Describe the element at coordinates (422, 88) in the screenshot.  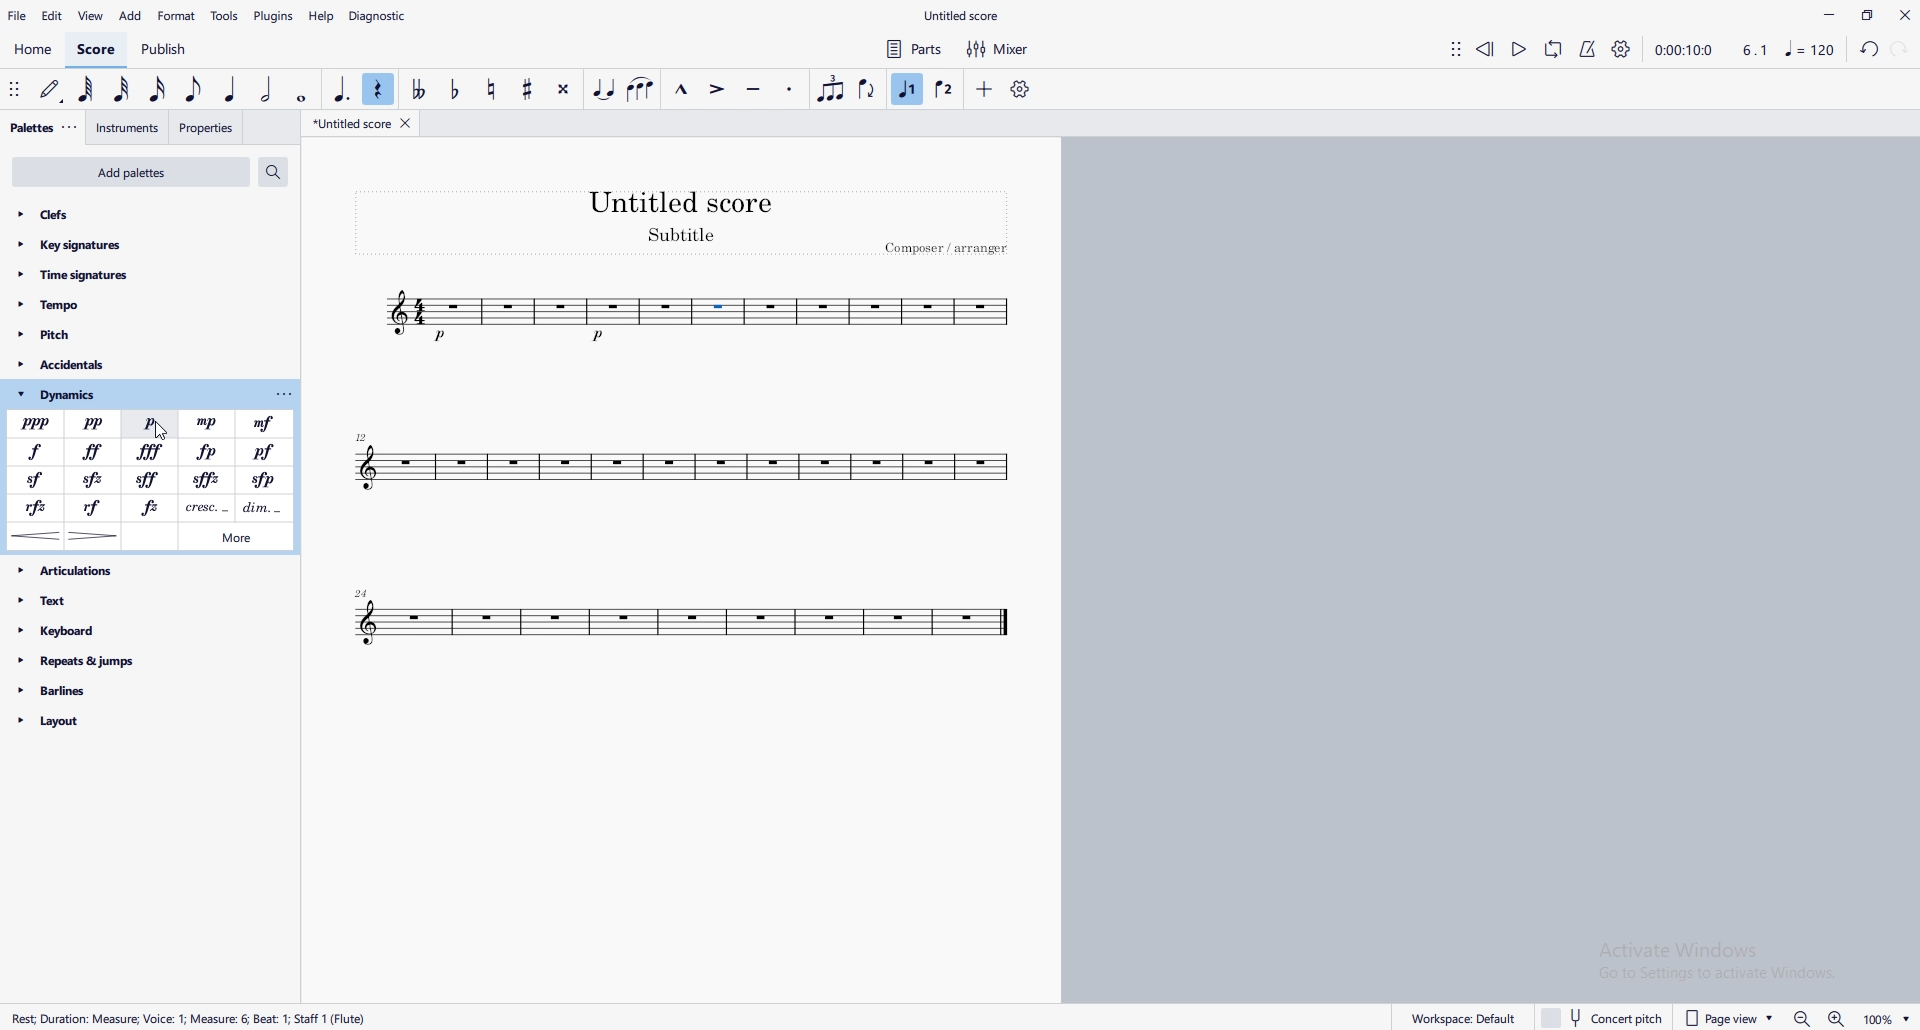
I see `toggle double flat` at that location.